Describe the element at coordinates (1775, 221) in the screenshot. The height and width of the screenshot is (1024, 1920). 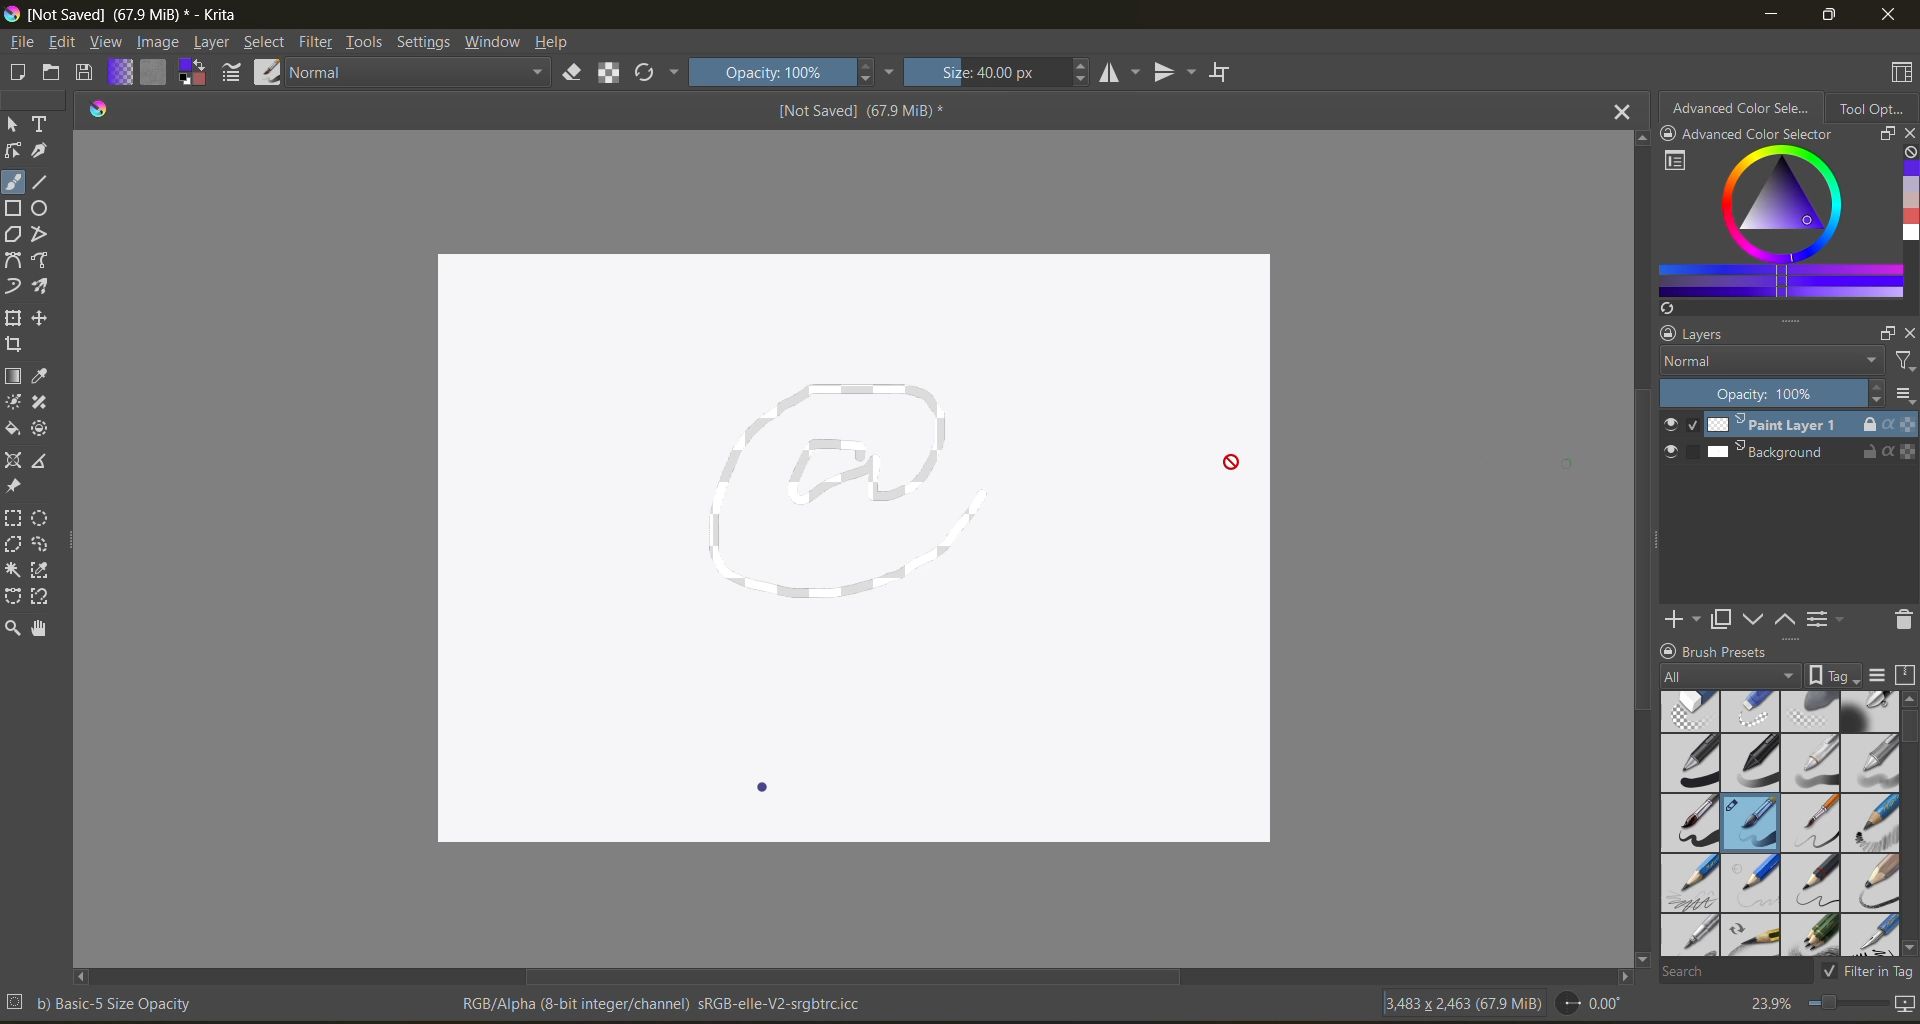
I see `advanced color selector` at that location.